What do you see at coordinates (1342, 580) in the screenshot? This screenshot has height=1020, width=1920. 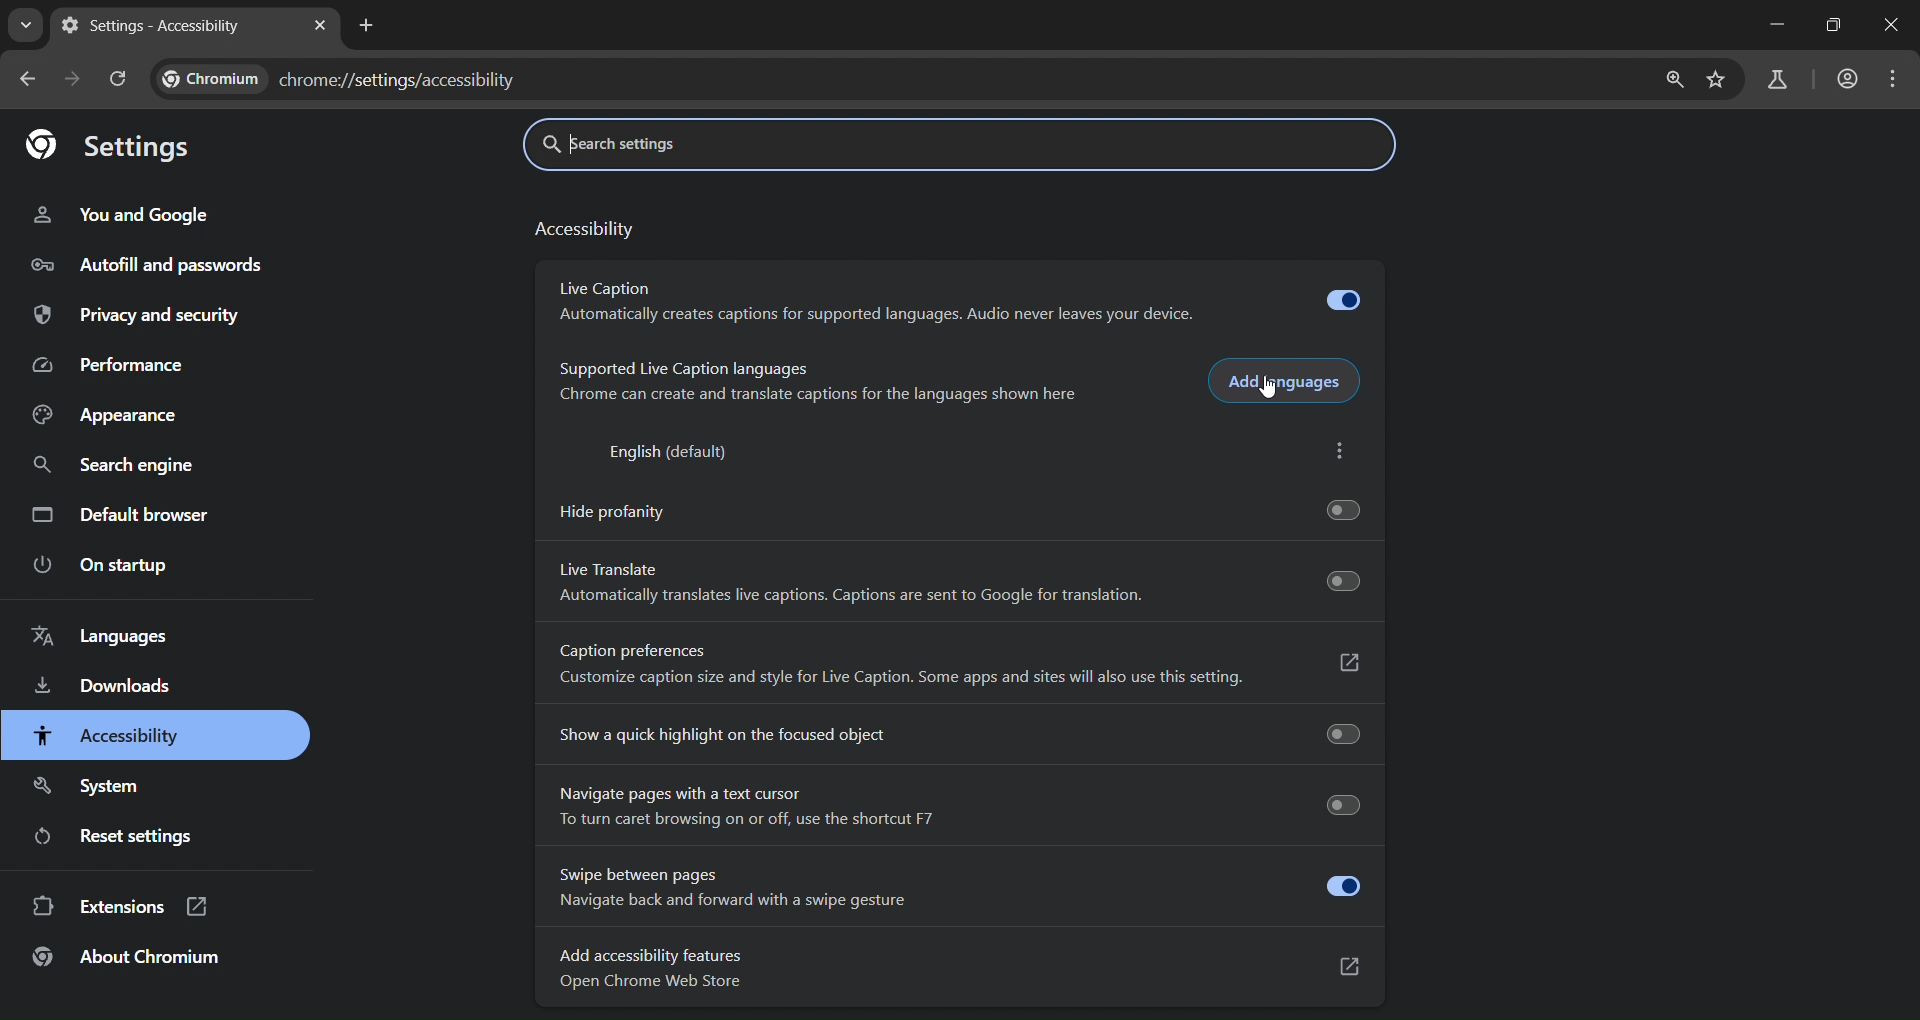 I see `button` at bounding box center [1342, 580].